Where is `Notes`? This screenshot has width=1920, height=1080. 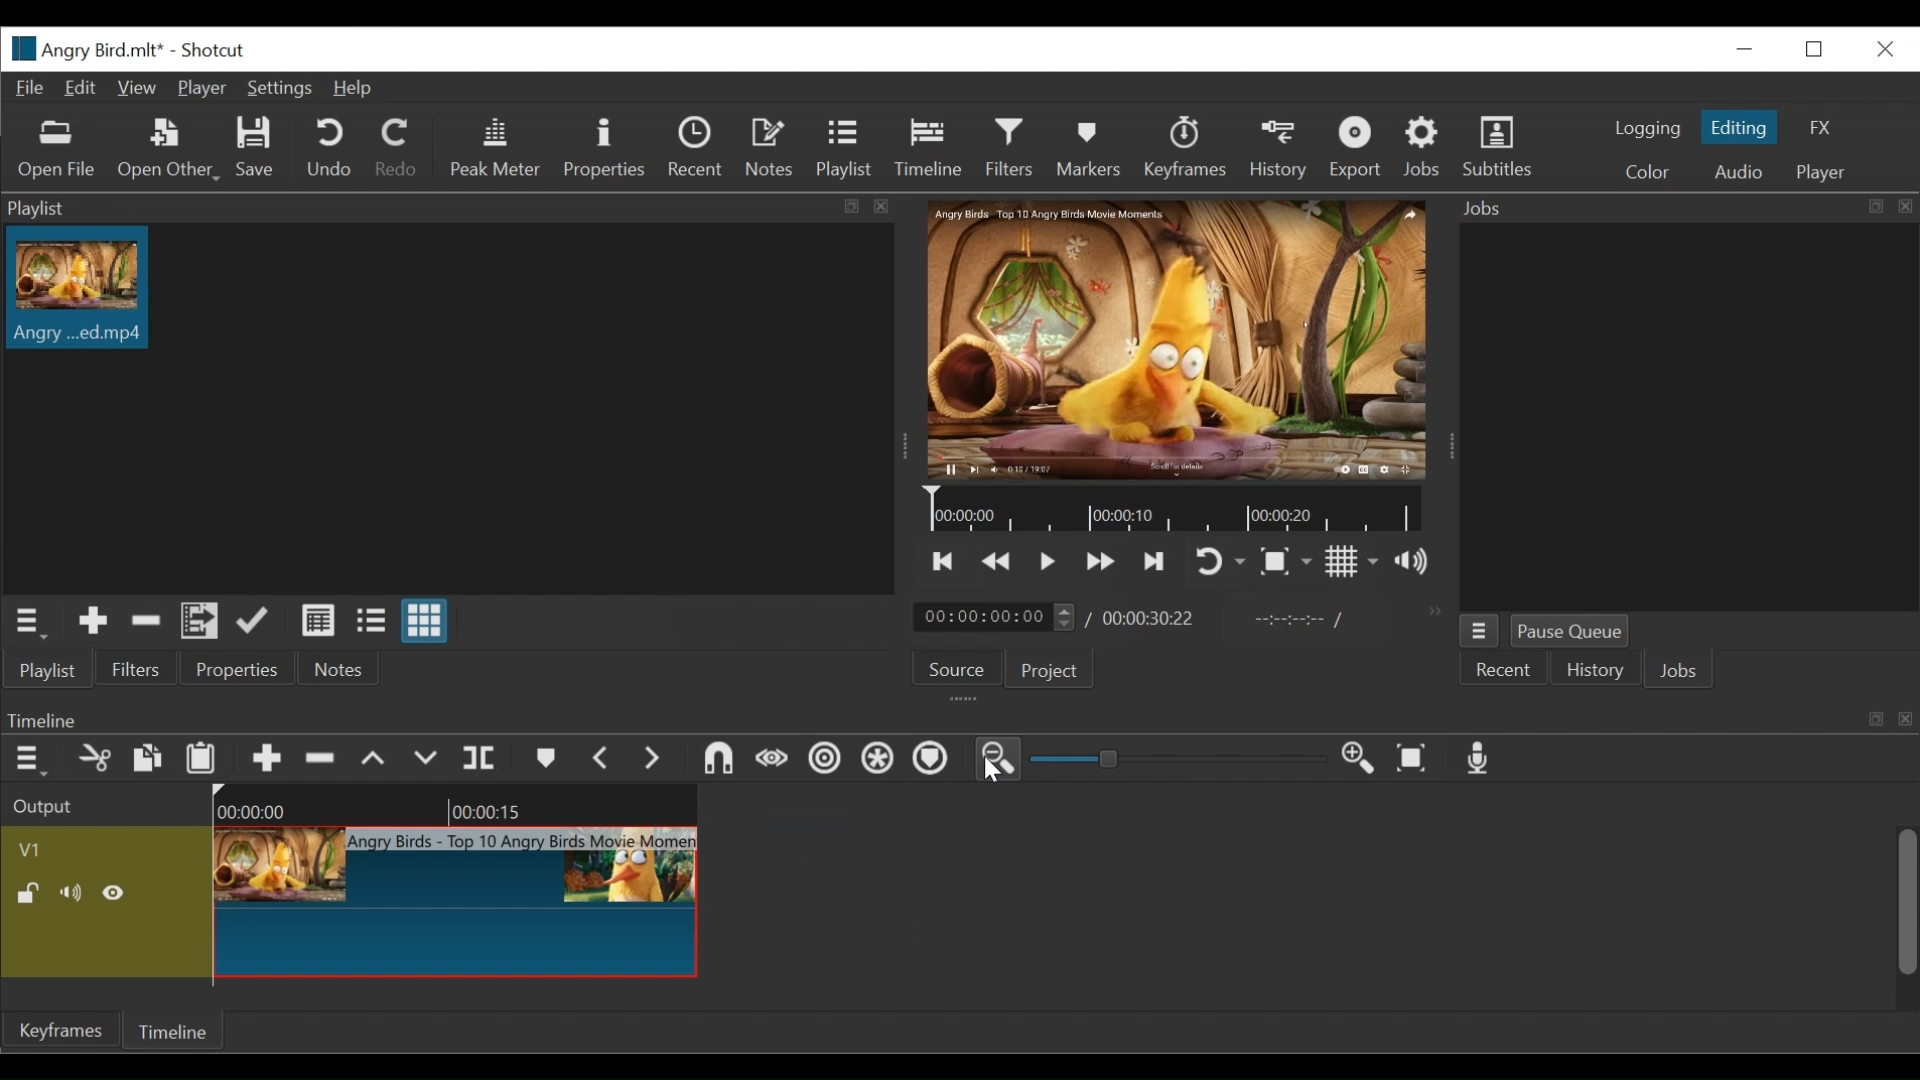 Notes is located at coordinates (770, 145).